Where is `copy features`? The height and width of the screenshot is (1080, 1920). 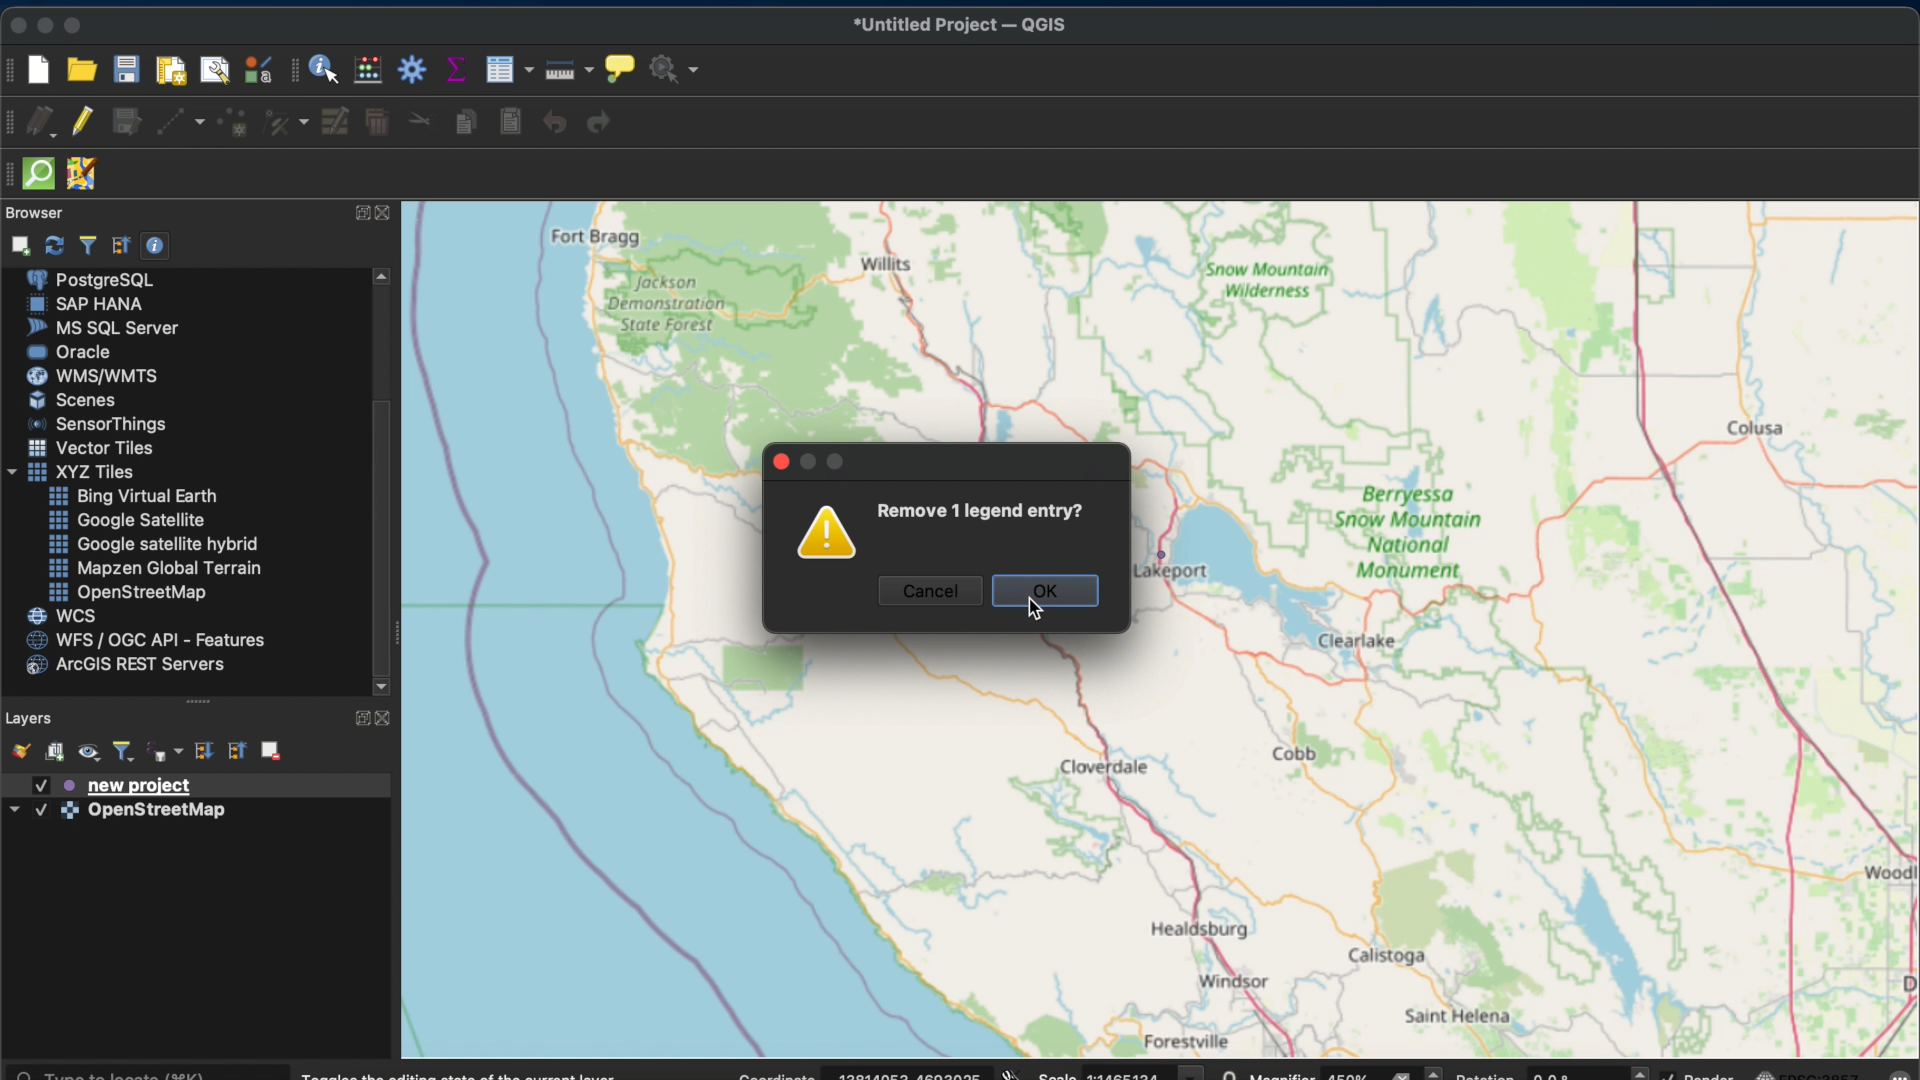 copy features is located at coordinates (469, 122).